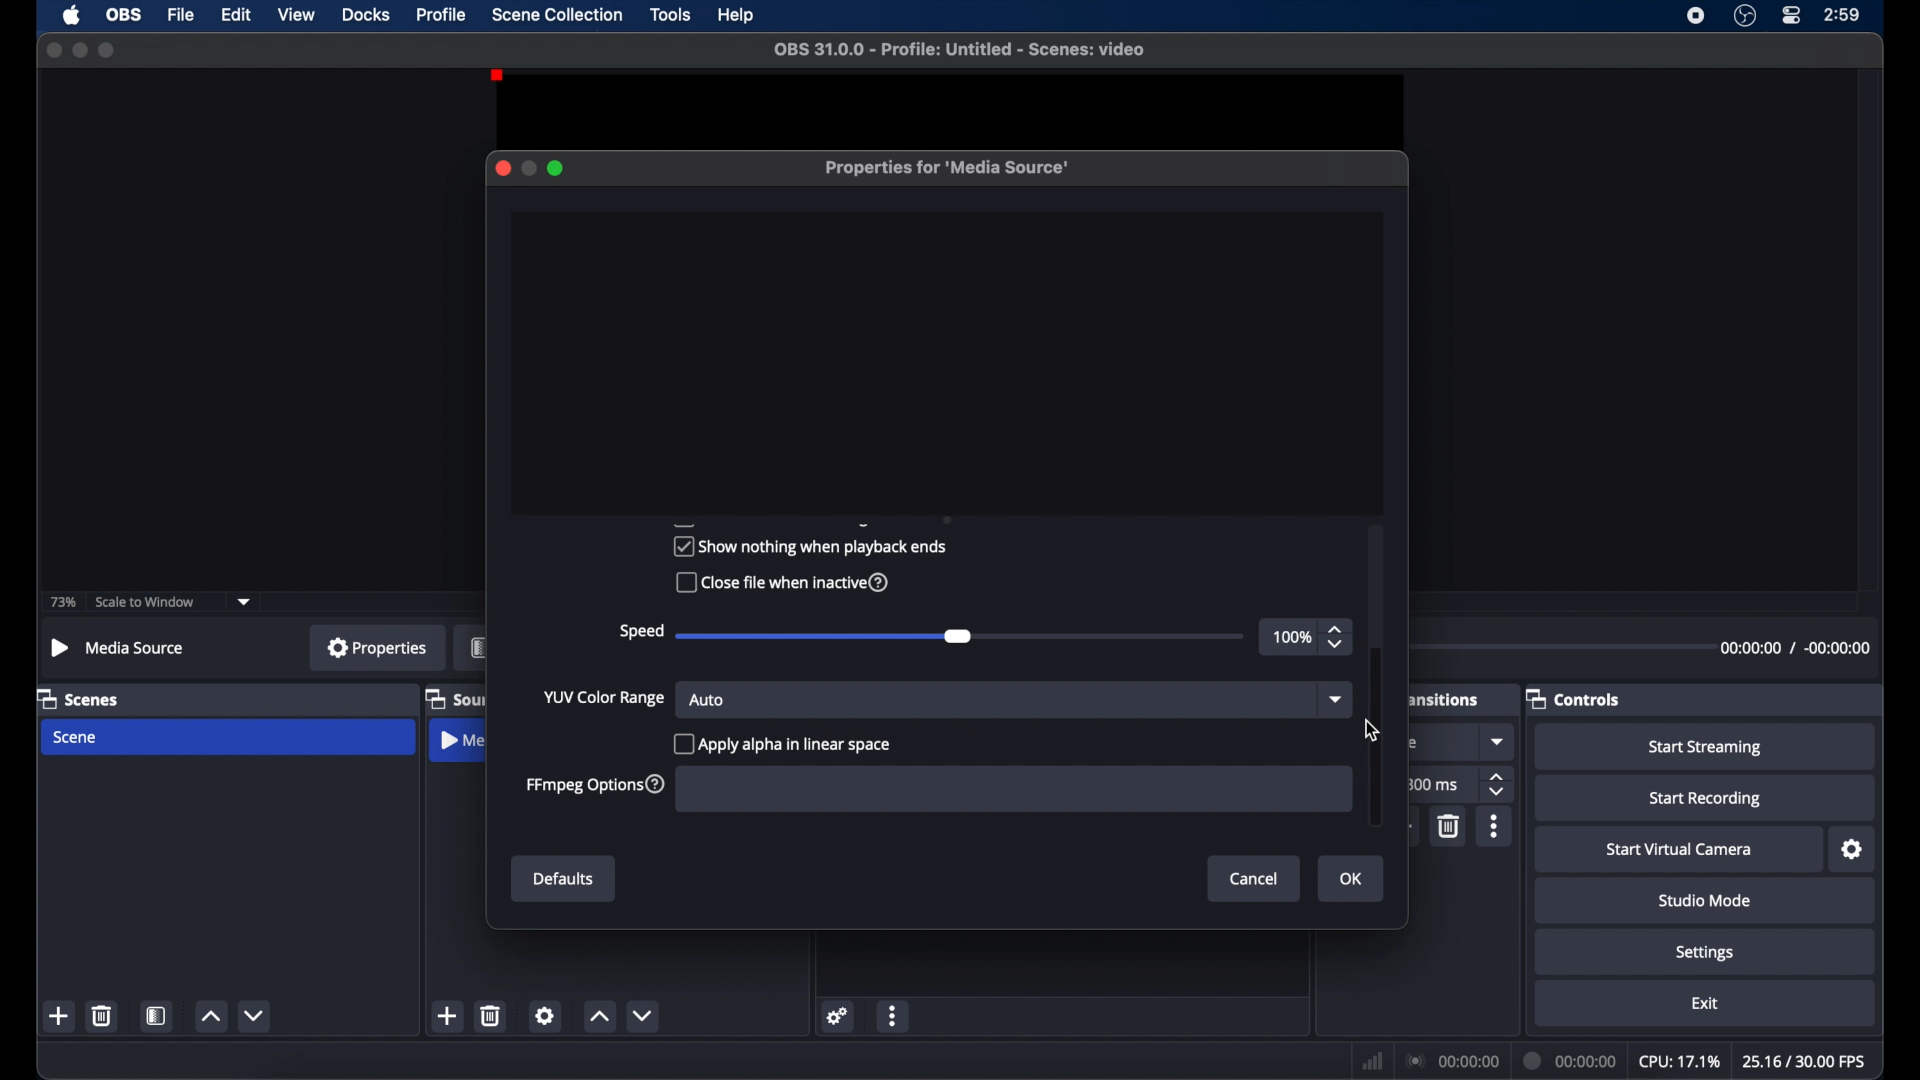 The width and height of the screenshot is (1920, 1080). Describe the element at coordinates (1450, 827) in the screenshot. I see `delete` at that location.